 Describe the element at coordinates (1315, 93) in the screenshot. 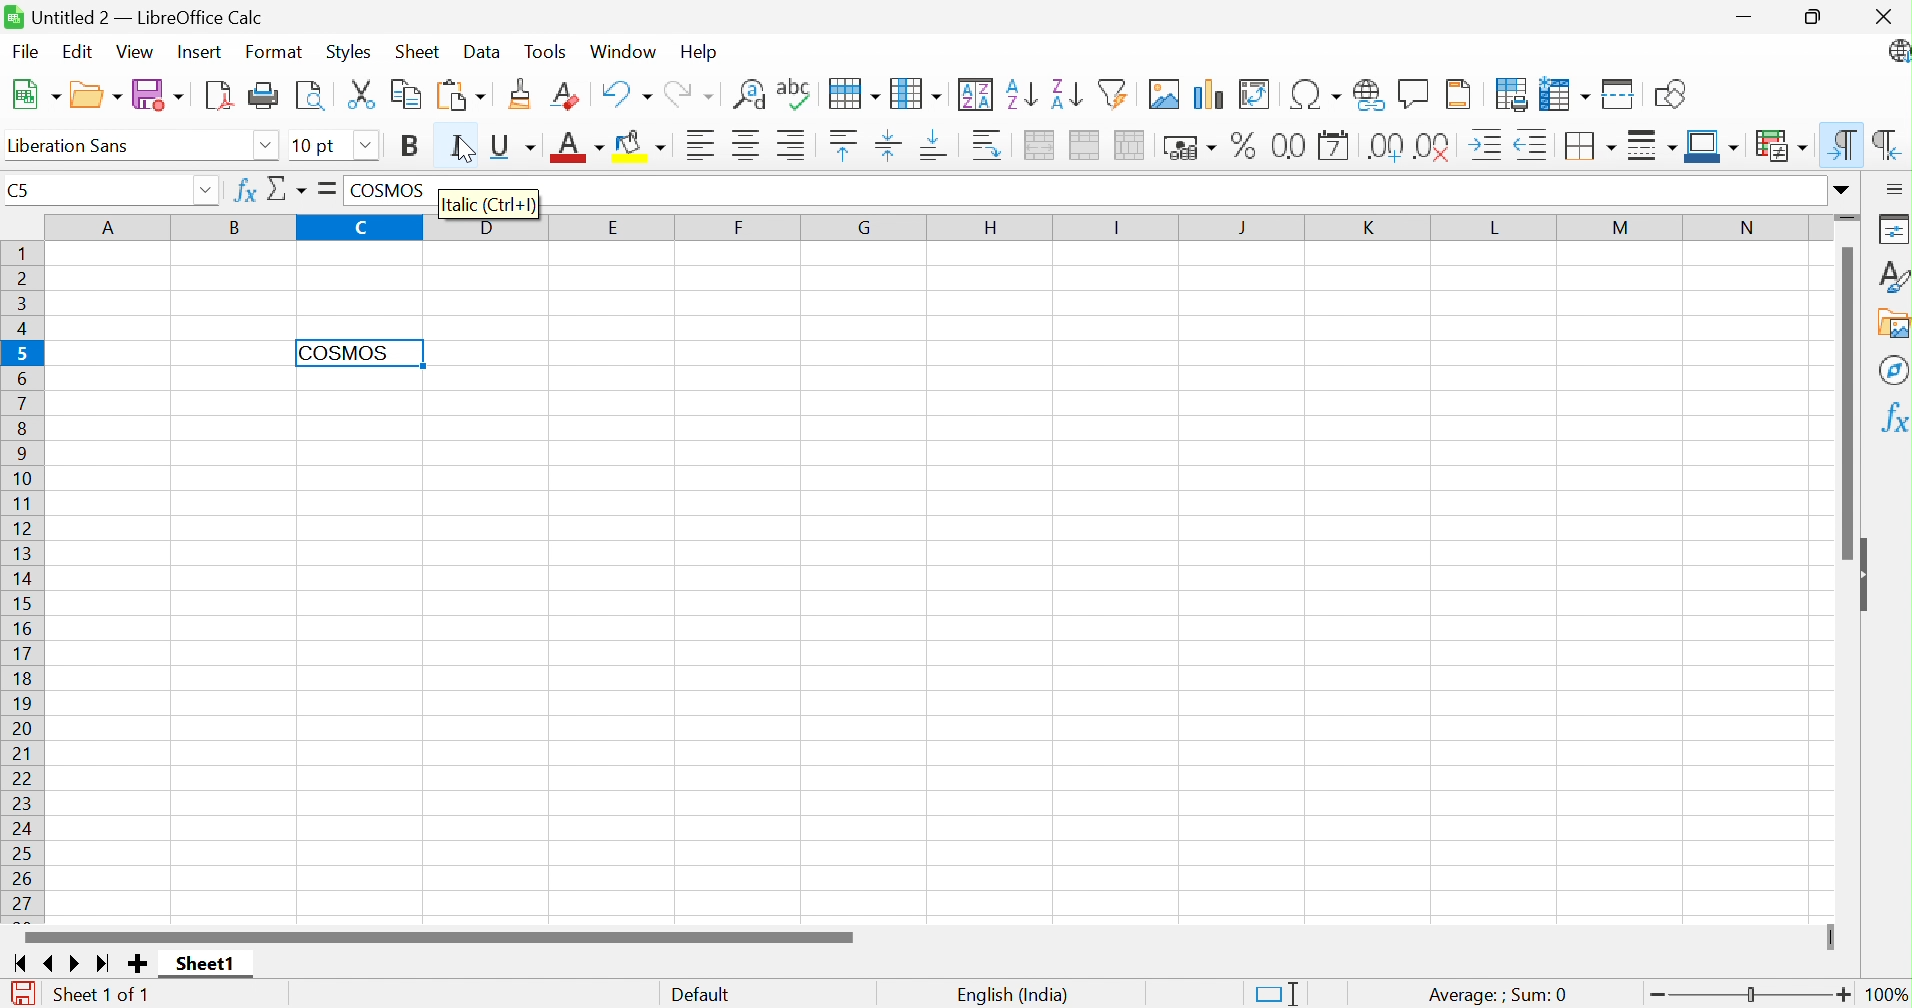

I see `Insert special characters` at that location.